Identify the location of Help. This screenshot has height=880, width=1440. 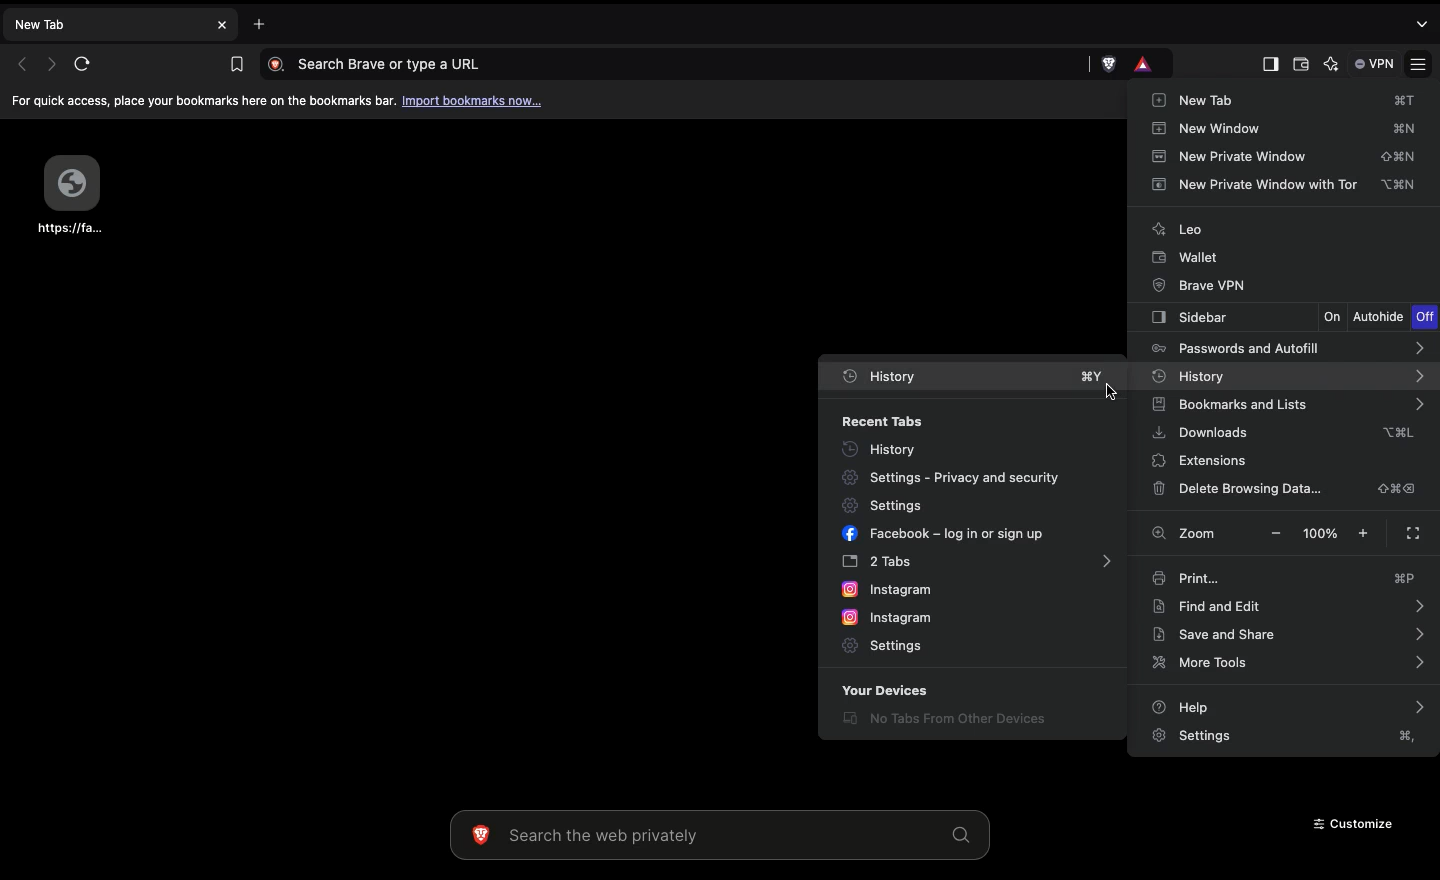
(1286, 703).